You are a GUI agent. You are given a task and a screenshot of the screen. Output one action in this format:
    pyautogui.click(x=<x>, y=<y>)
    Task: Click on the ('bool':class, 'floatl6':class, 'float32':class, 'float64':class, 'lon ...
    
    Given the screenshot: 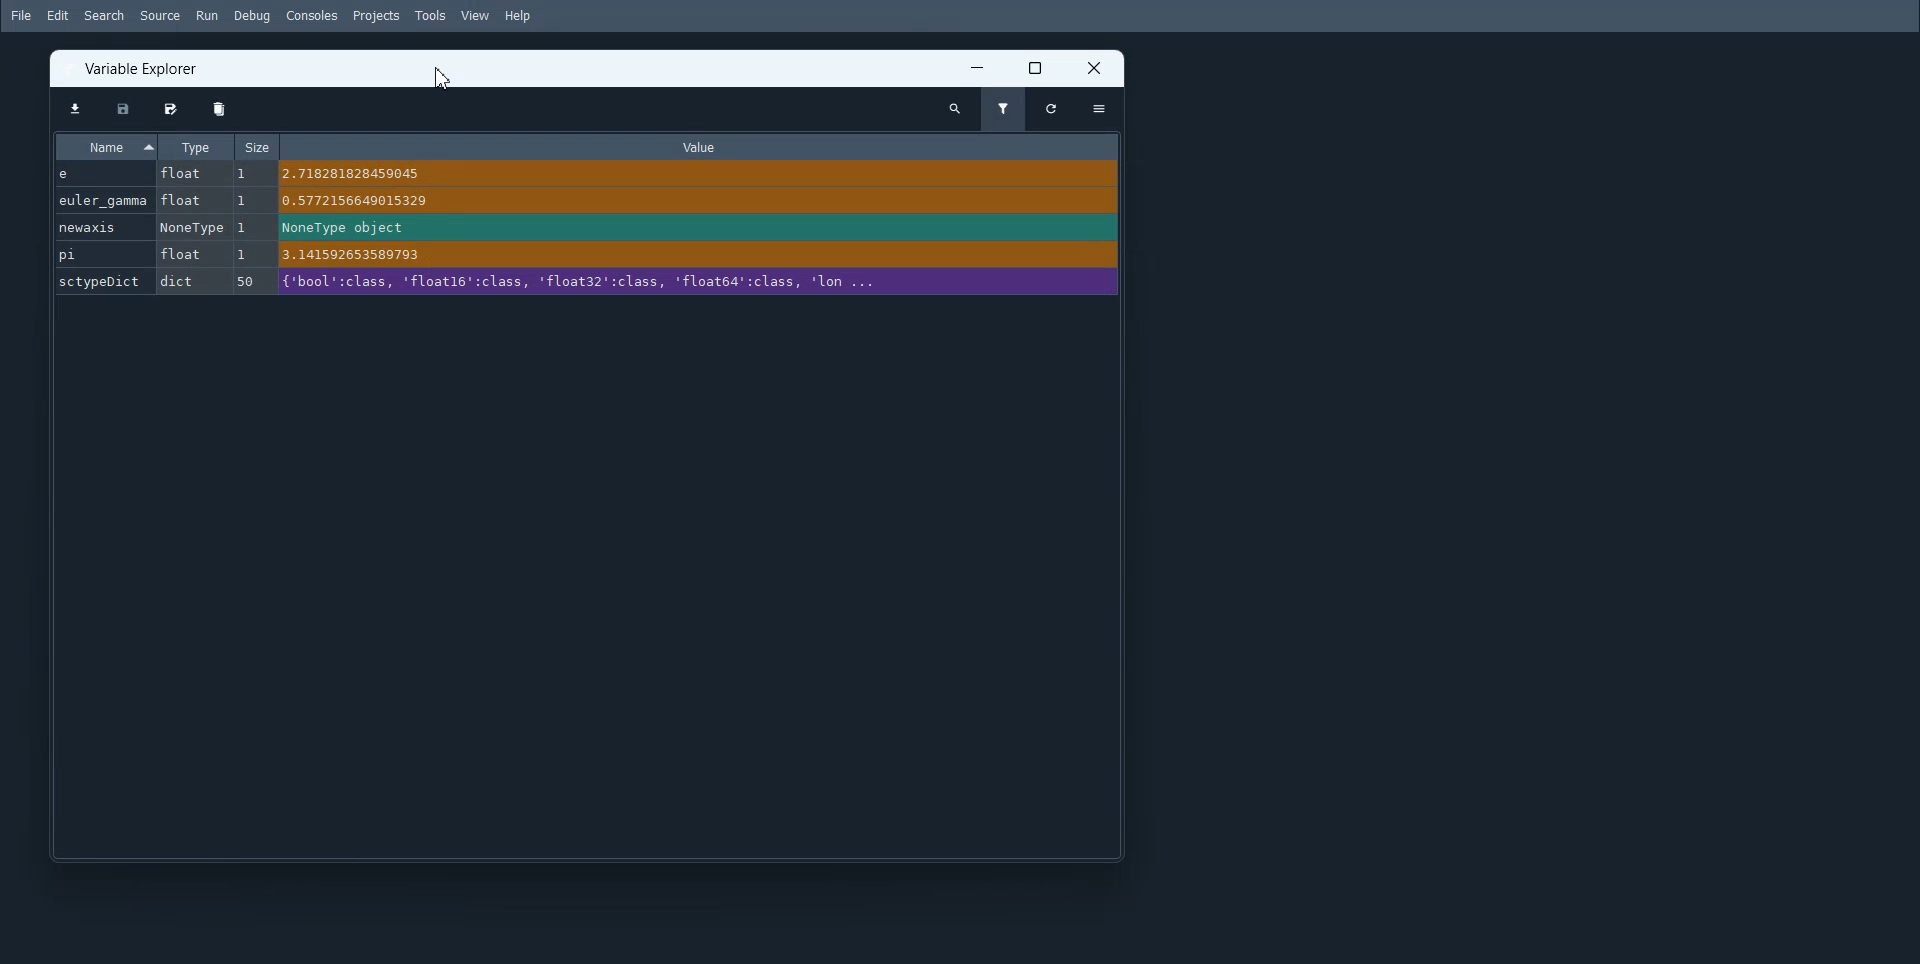 What is the action you would take?
    pyautogui.click(x=602, y=281)
    